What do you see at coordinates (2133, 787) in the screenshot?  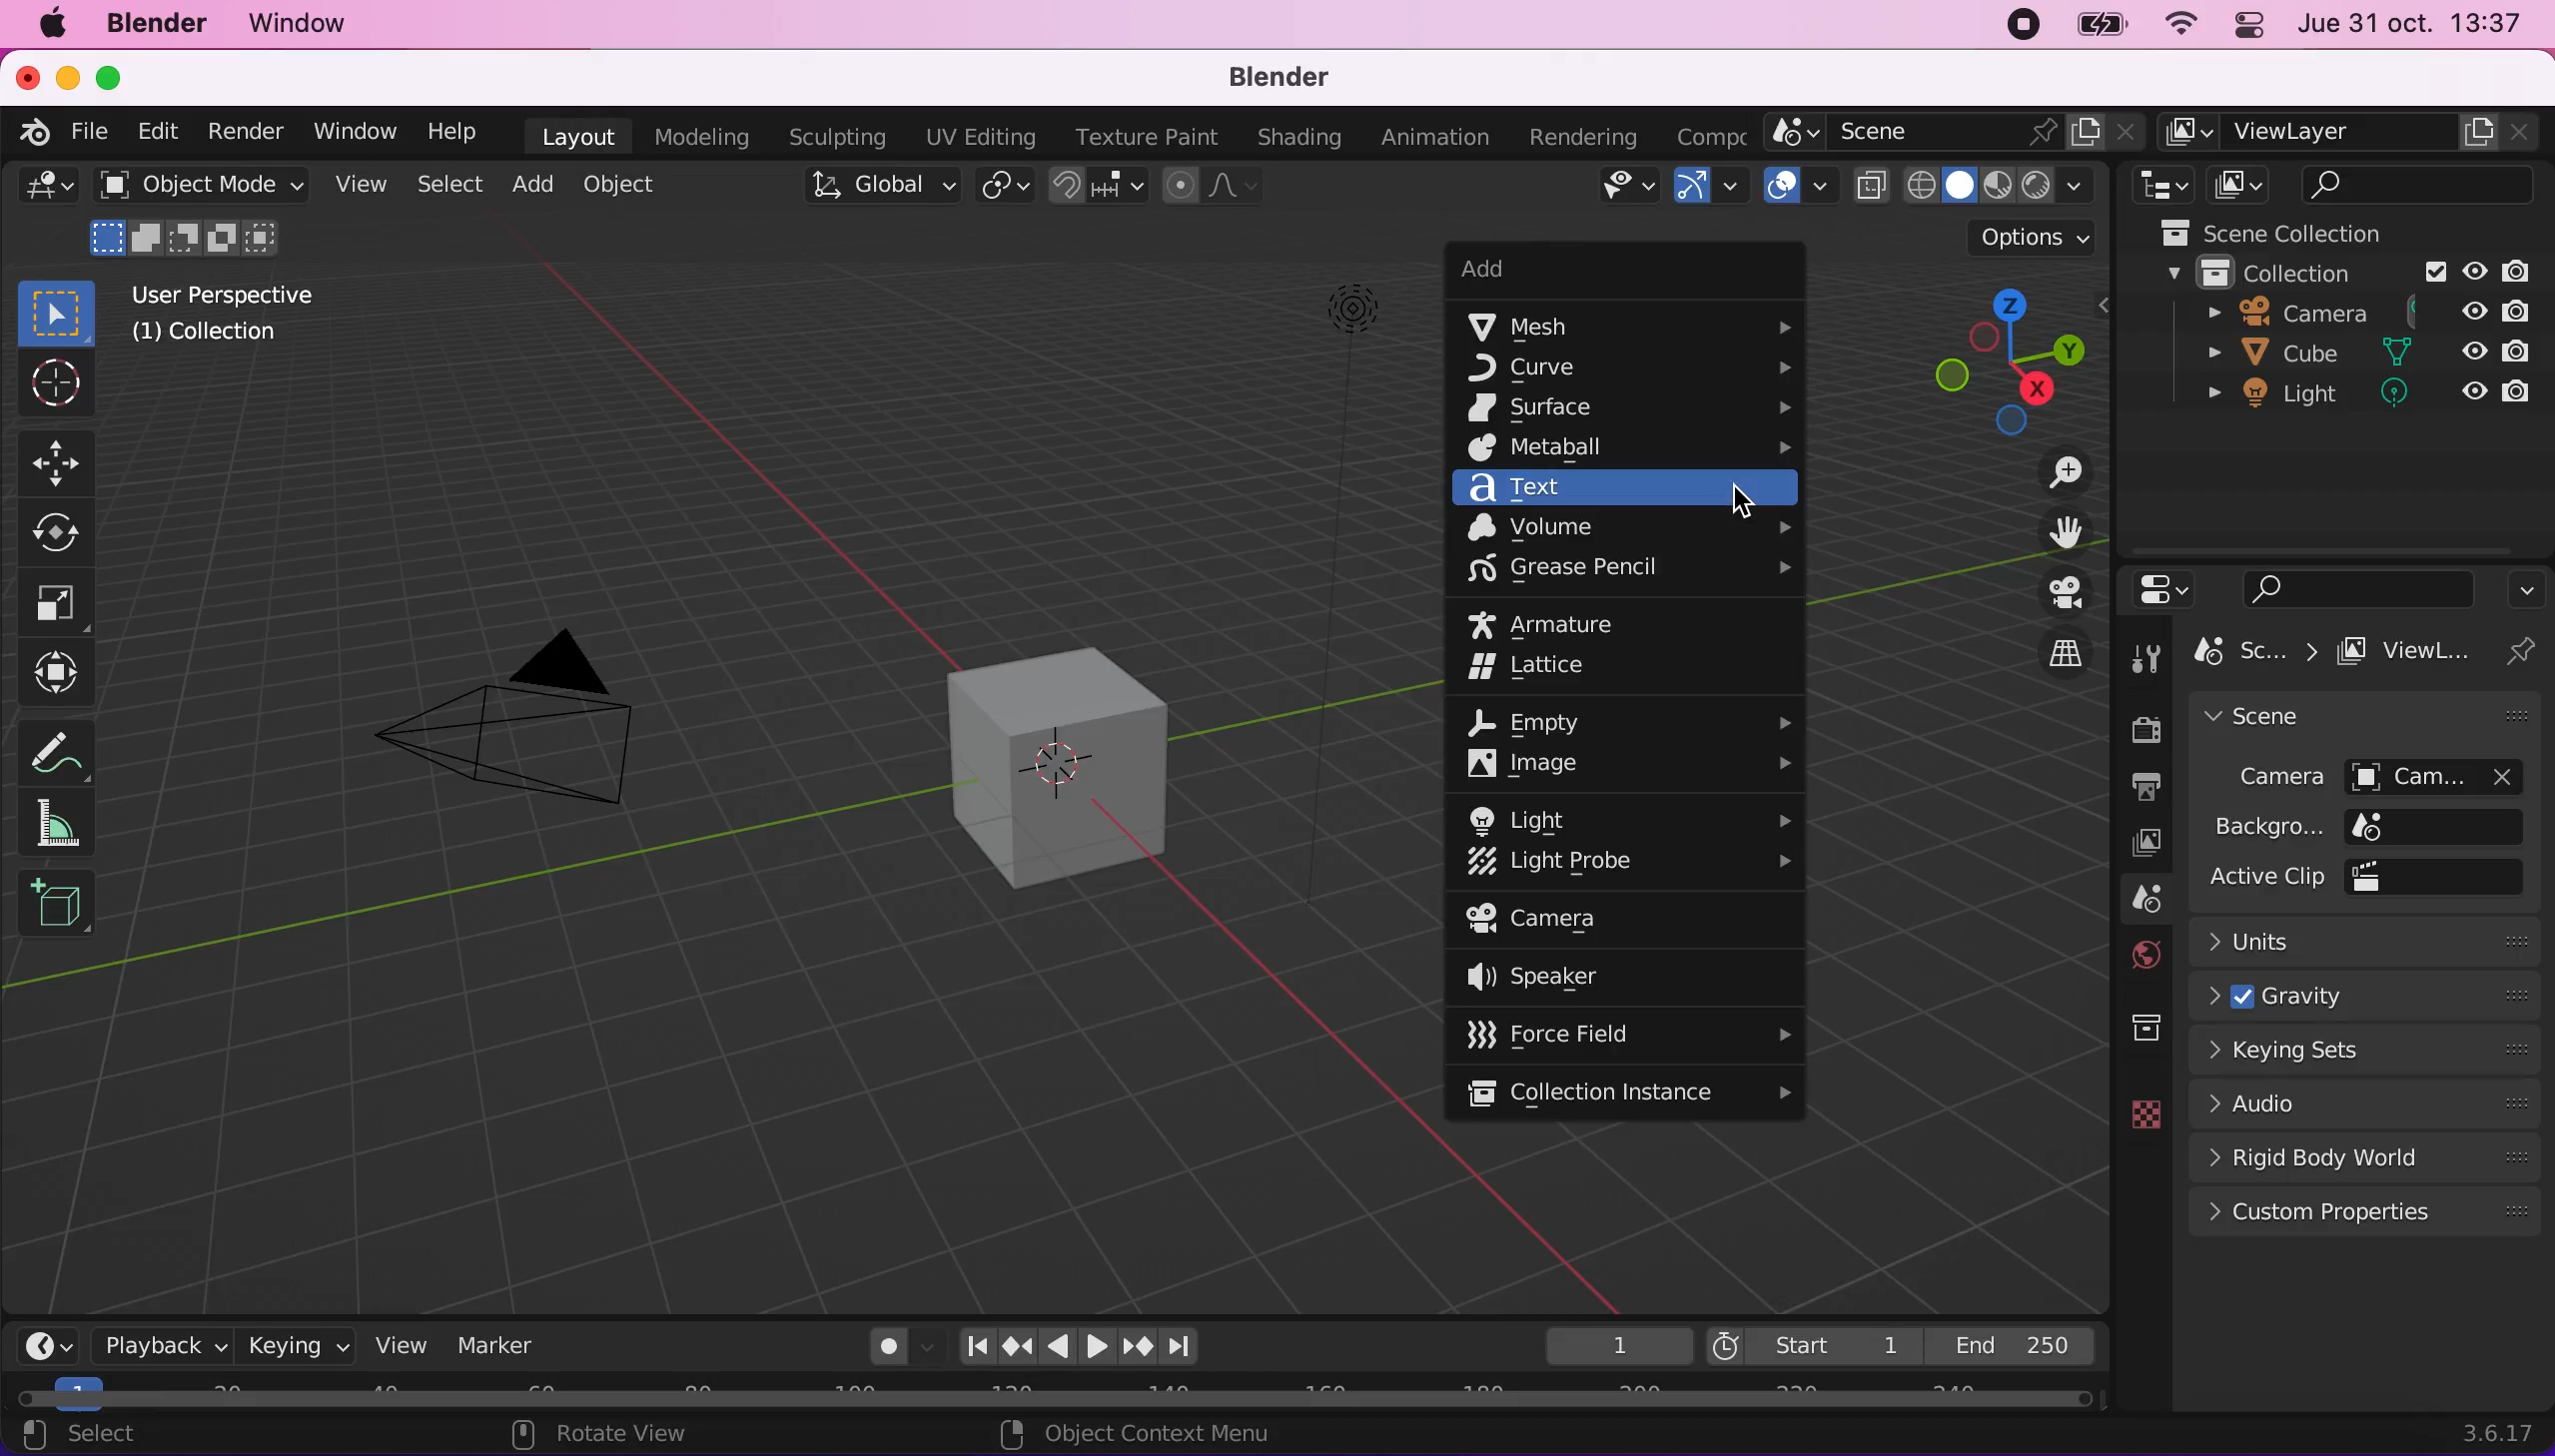 I see `output` at bounding box center [2133, 787].